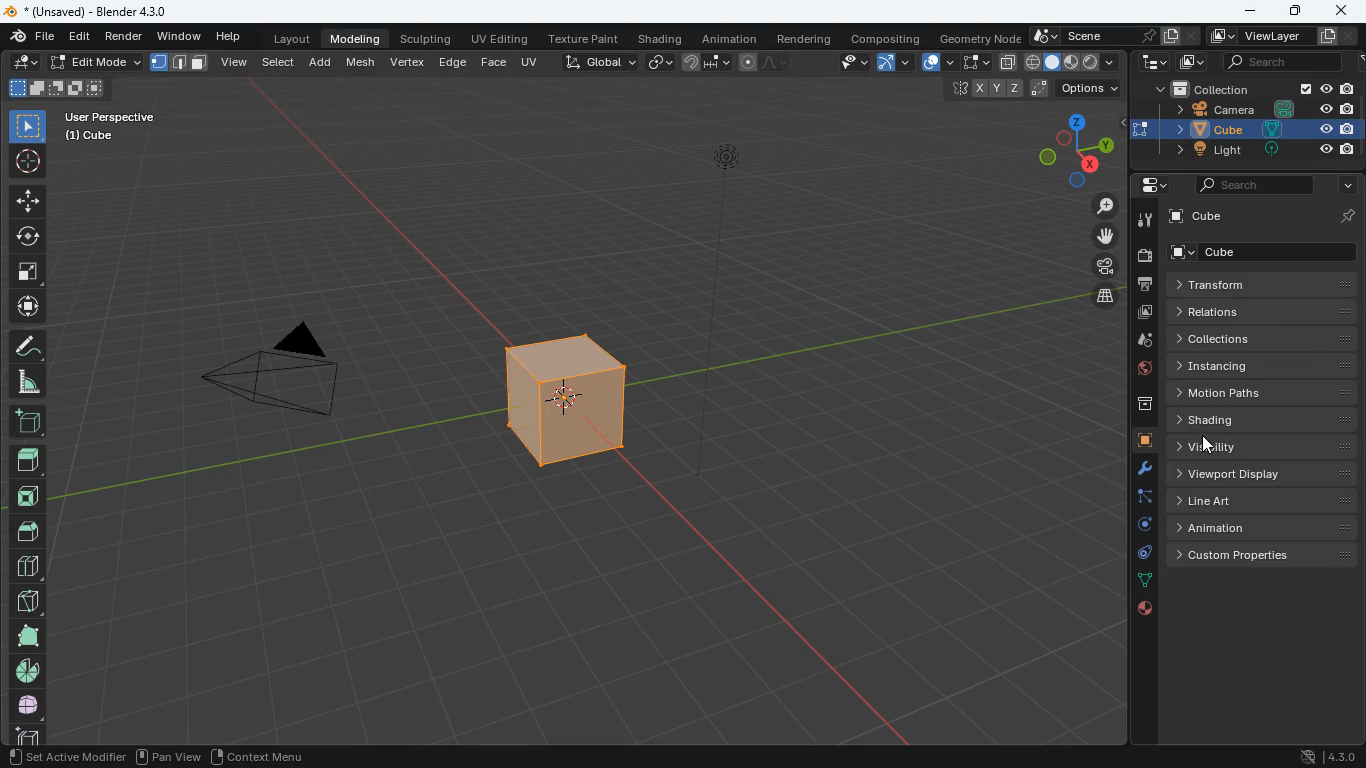 This screenshot has height=768, width=1366. I want to click on cube, so click(92, 137).